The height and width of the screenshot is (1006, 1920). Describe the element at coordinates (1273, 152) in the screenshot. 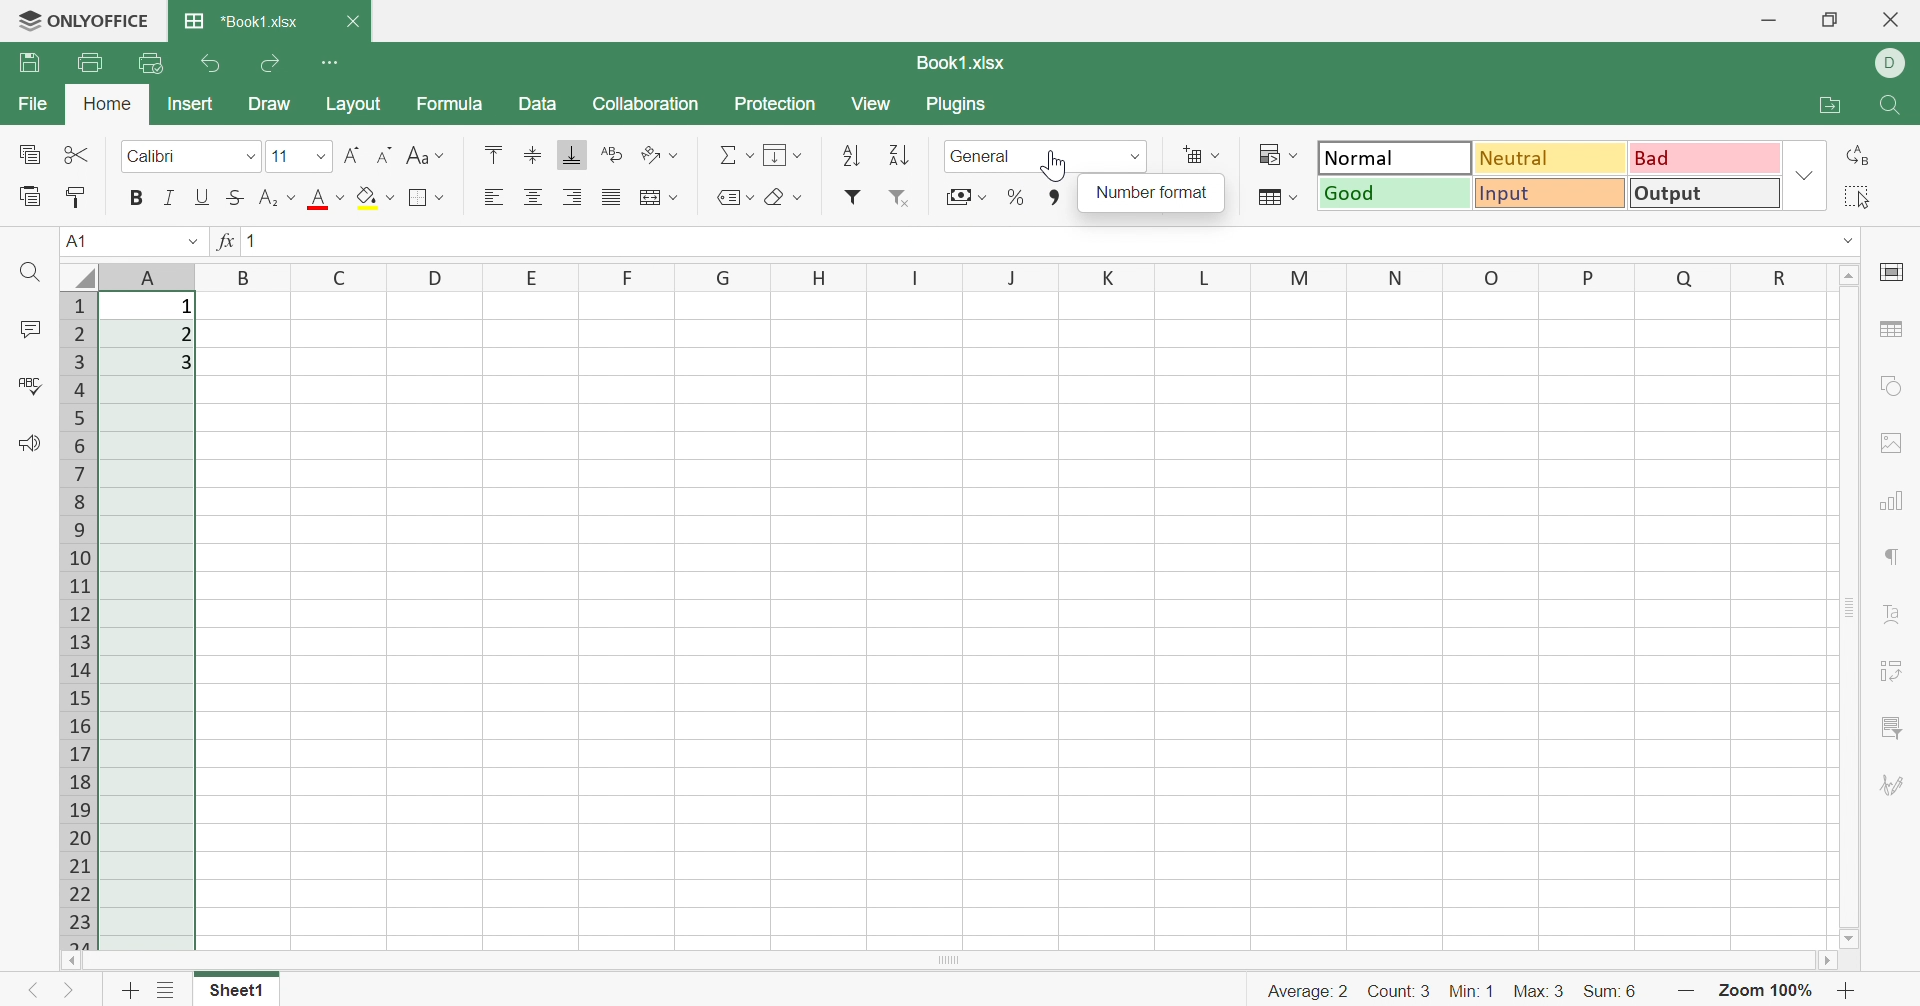

I see `Conditional formatting` at that location.